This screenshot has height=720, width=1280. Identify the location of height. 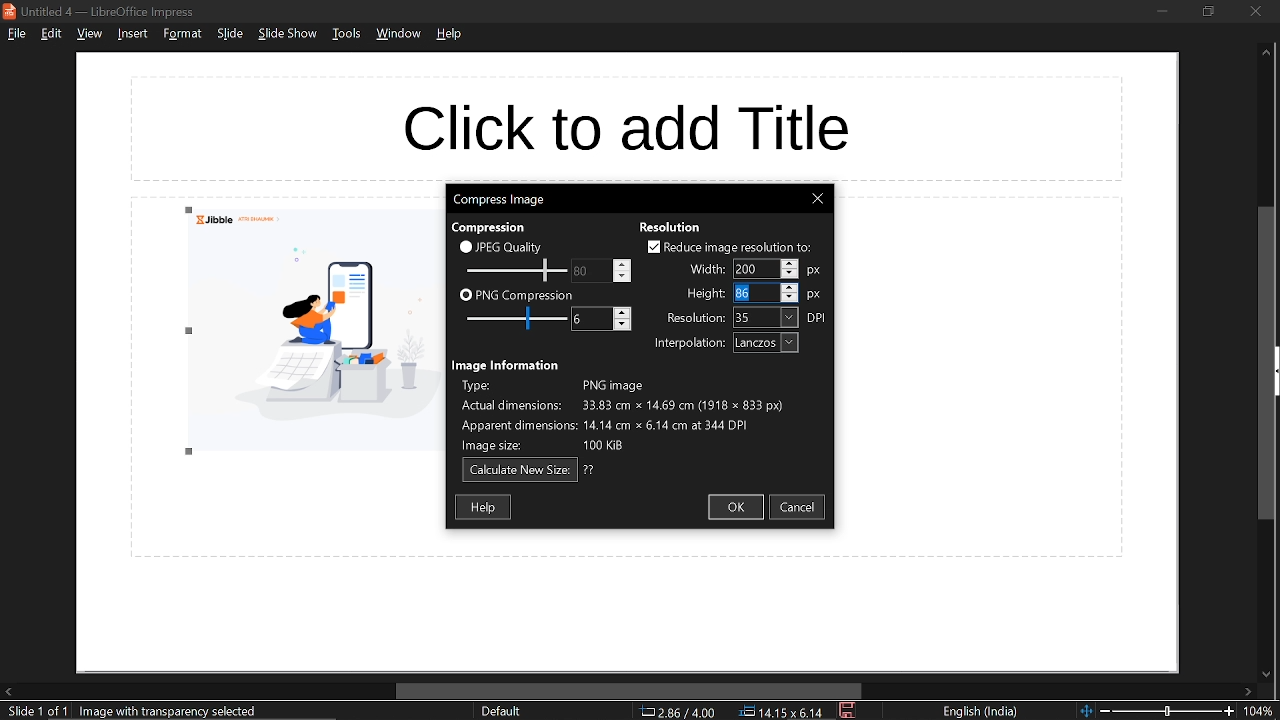
(751, 293).